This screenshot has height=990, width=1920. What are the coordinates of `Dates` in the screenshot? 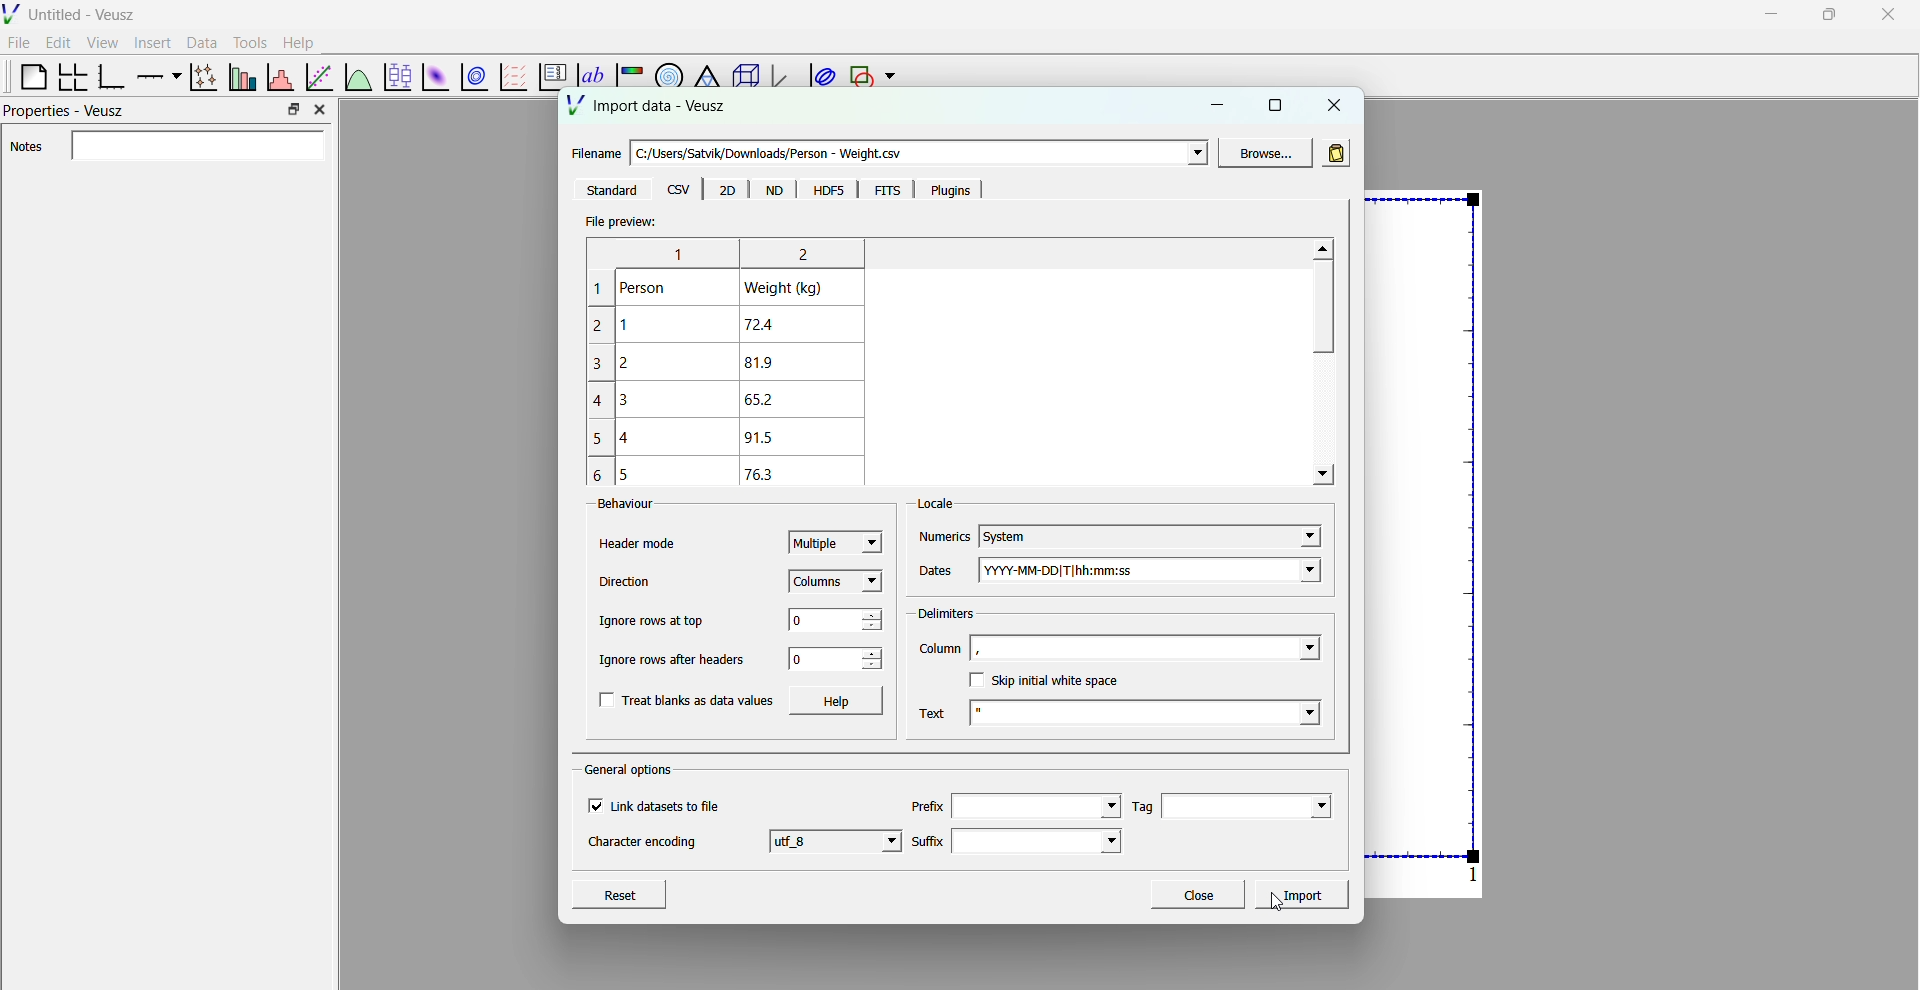 It's located at (938, 565).